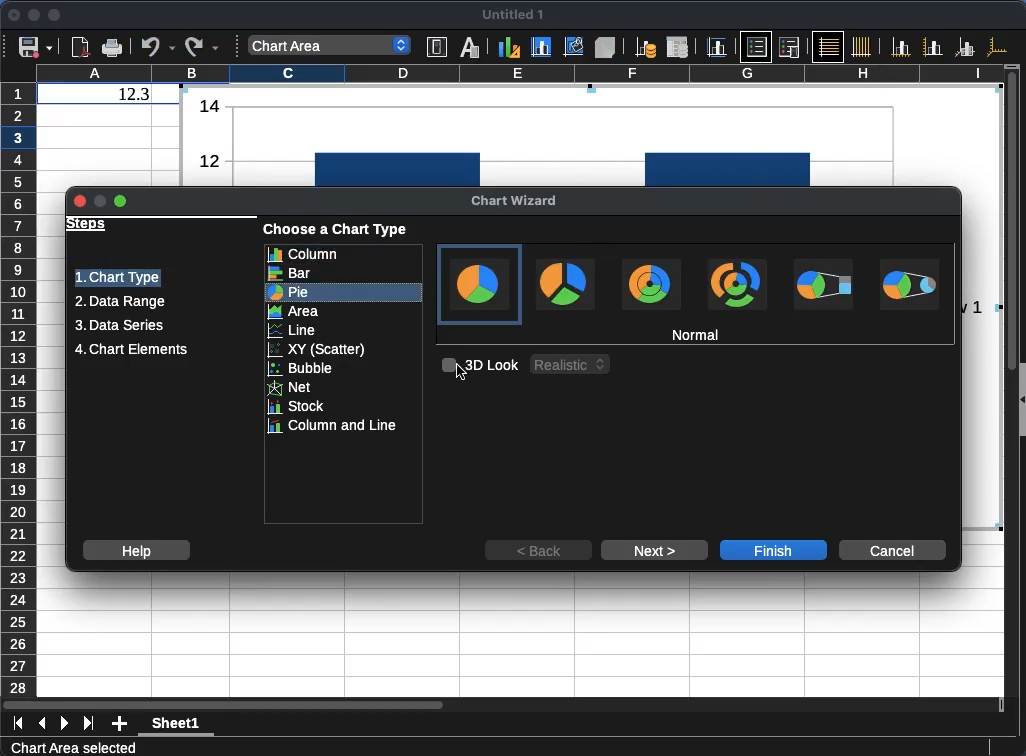 Image resolution: width=1026 pixels, height=756 pixels. Describe the element at coordinates (18, 724) in the screenshot. I see `first sheet` at that location.